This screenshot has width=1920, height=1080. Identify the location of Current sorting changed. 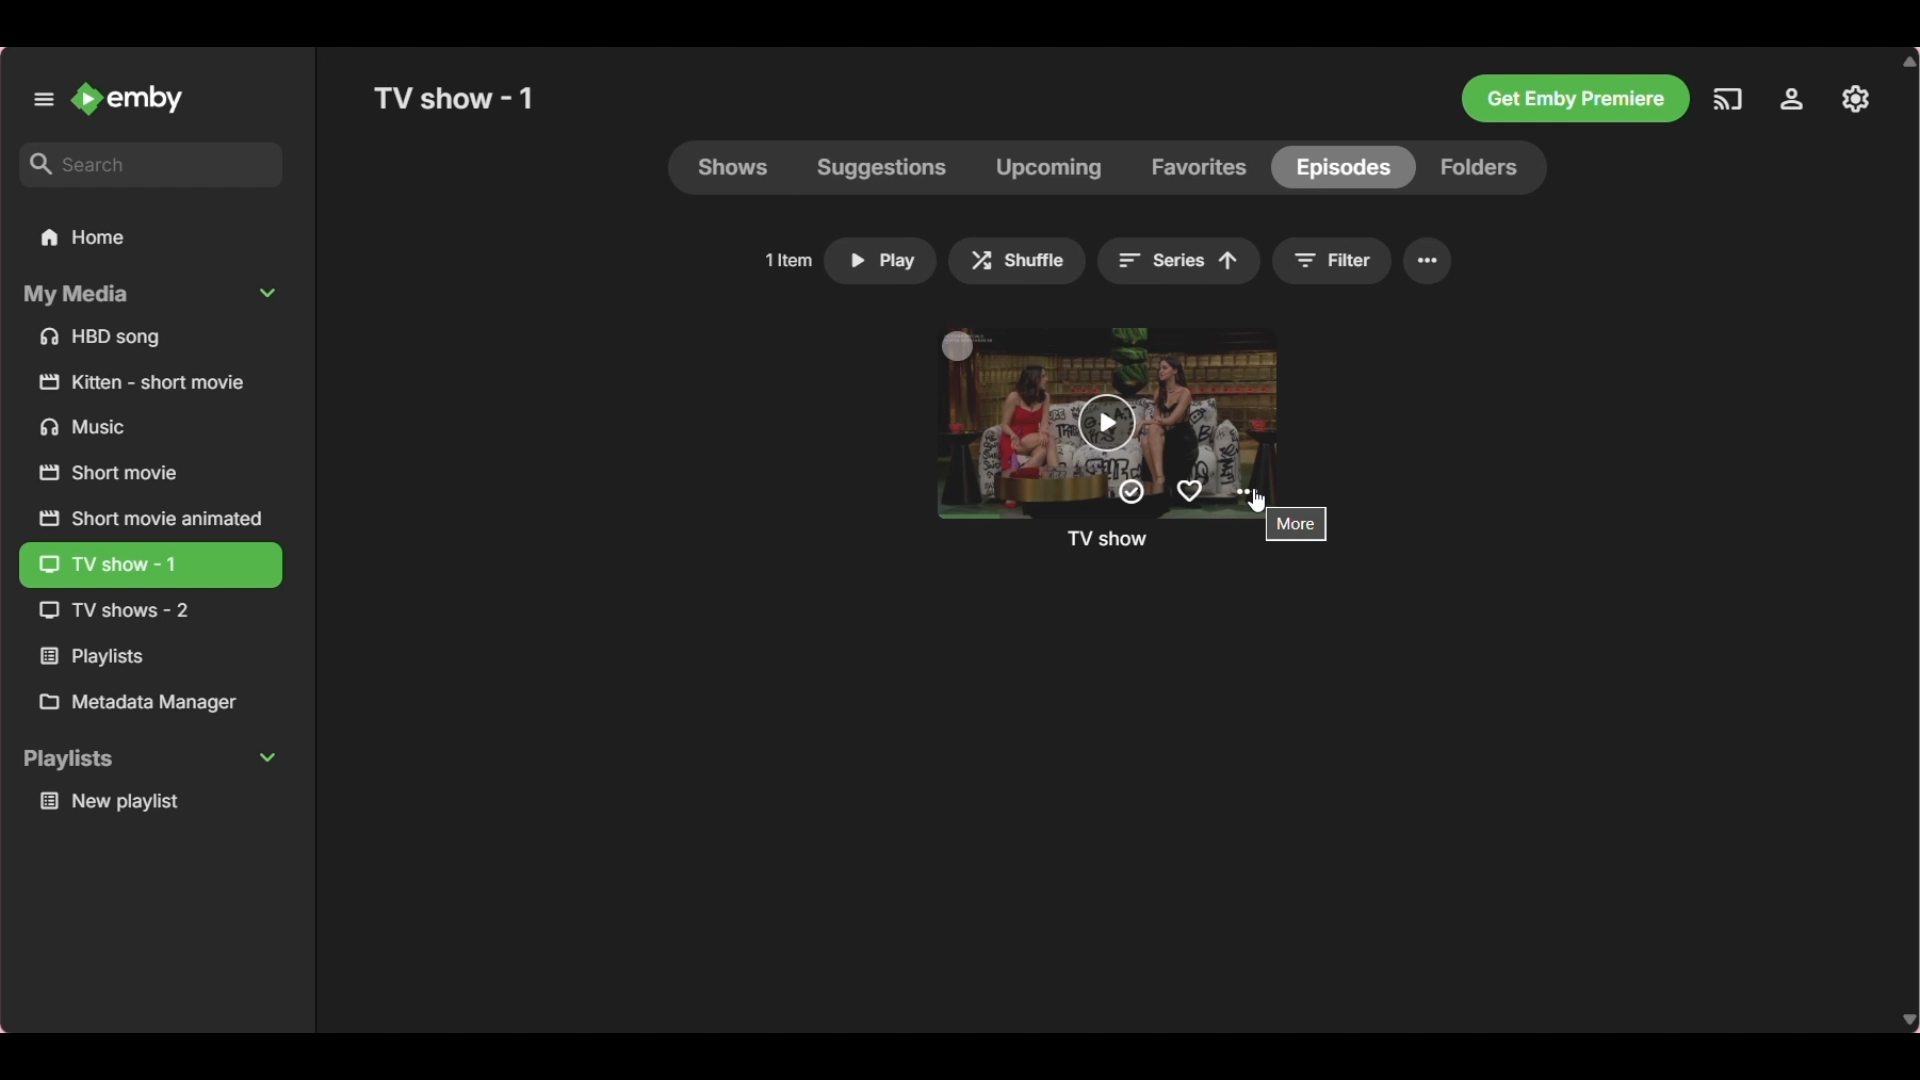
(1180, 260).